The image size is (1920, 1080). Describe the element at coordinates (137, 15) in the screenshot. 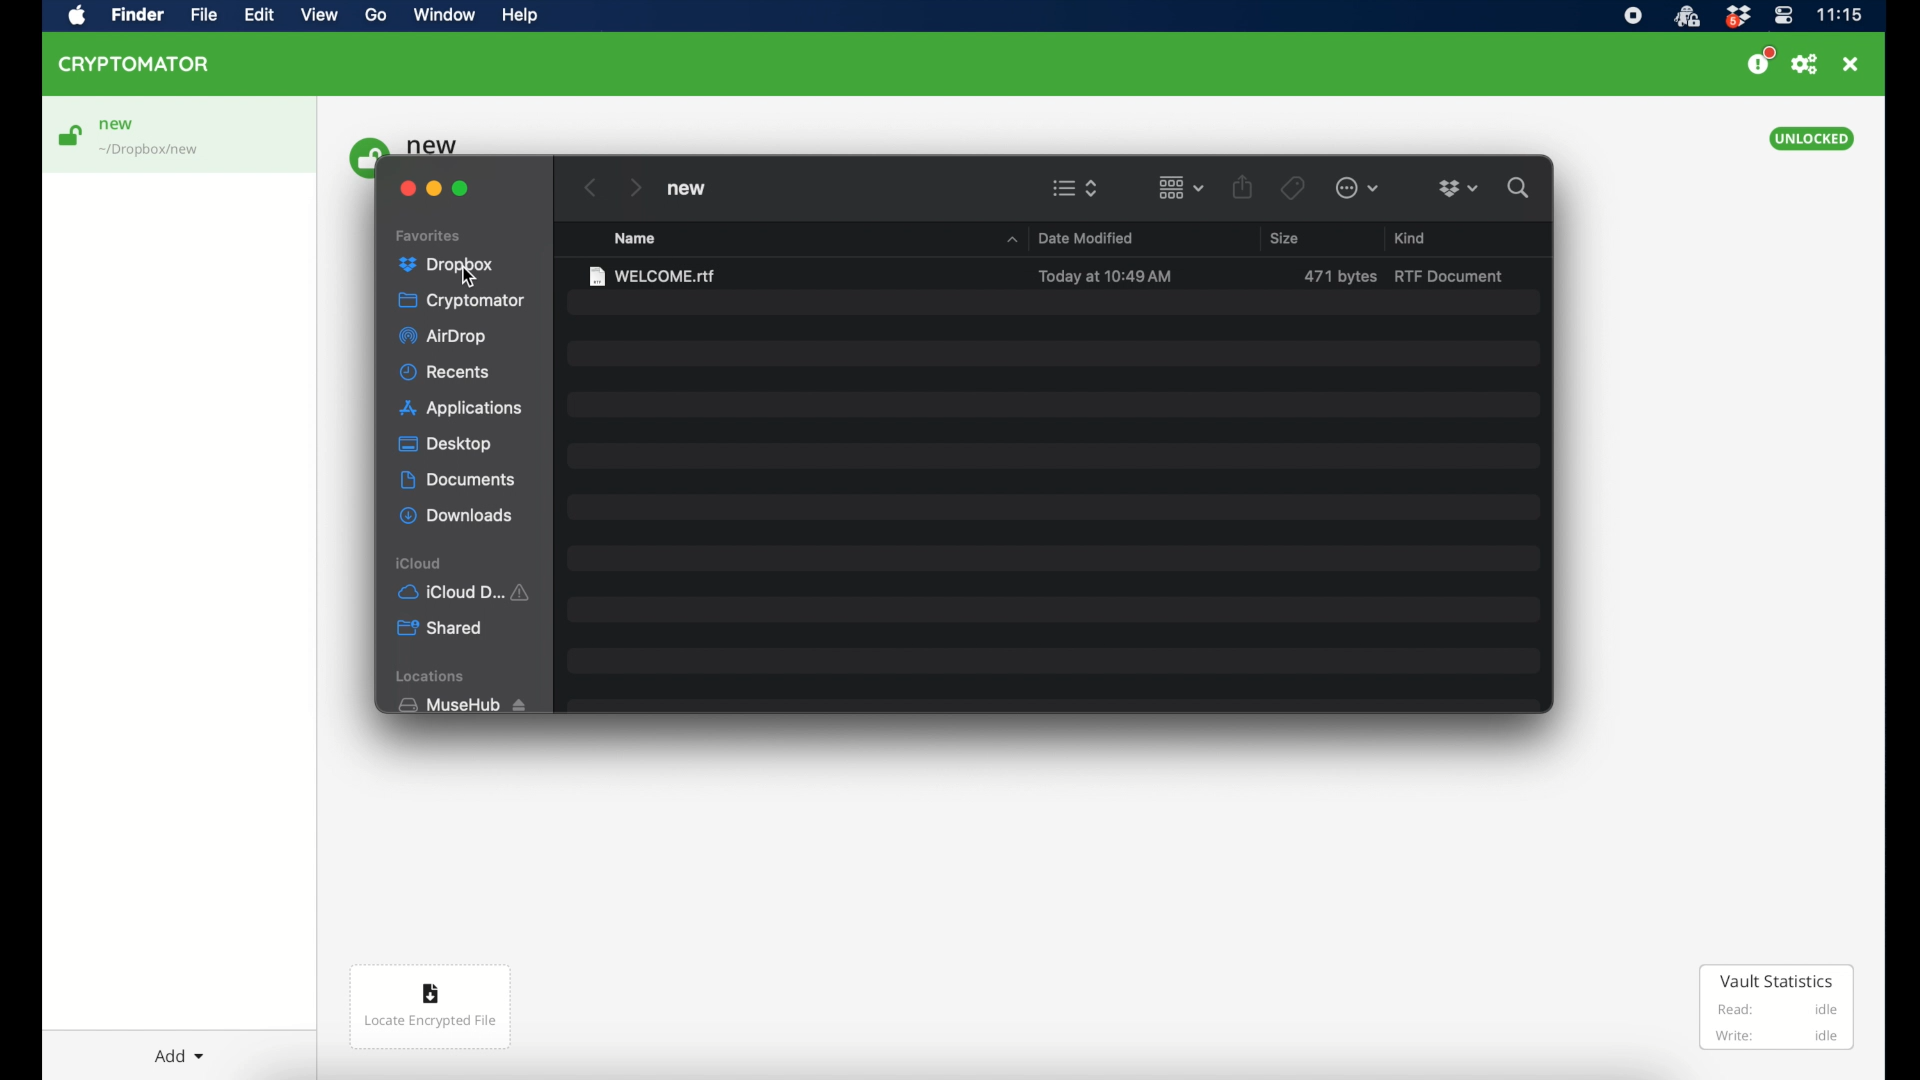

I see `finder` at that location.